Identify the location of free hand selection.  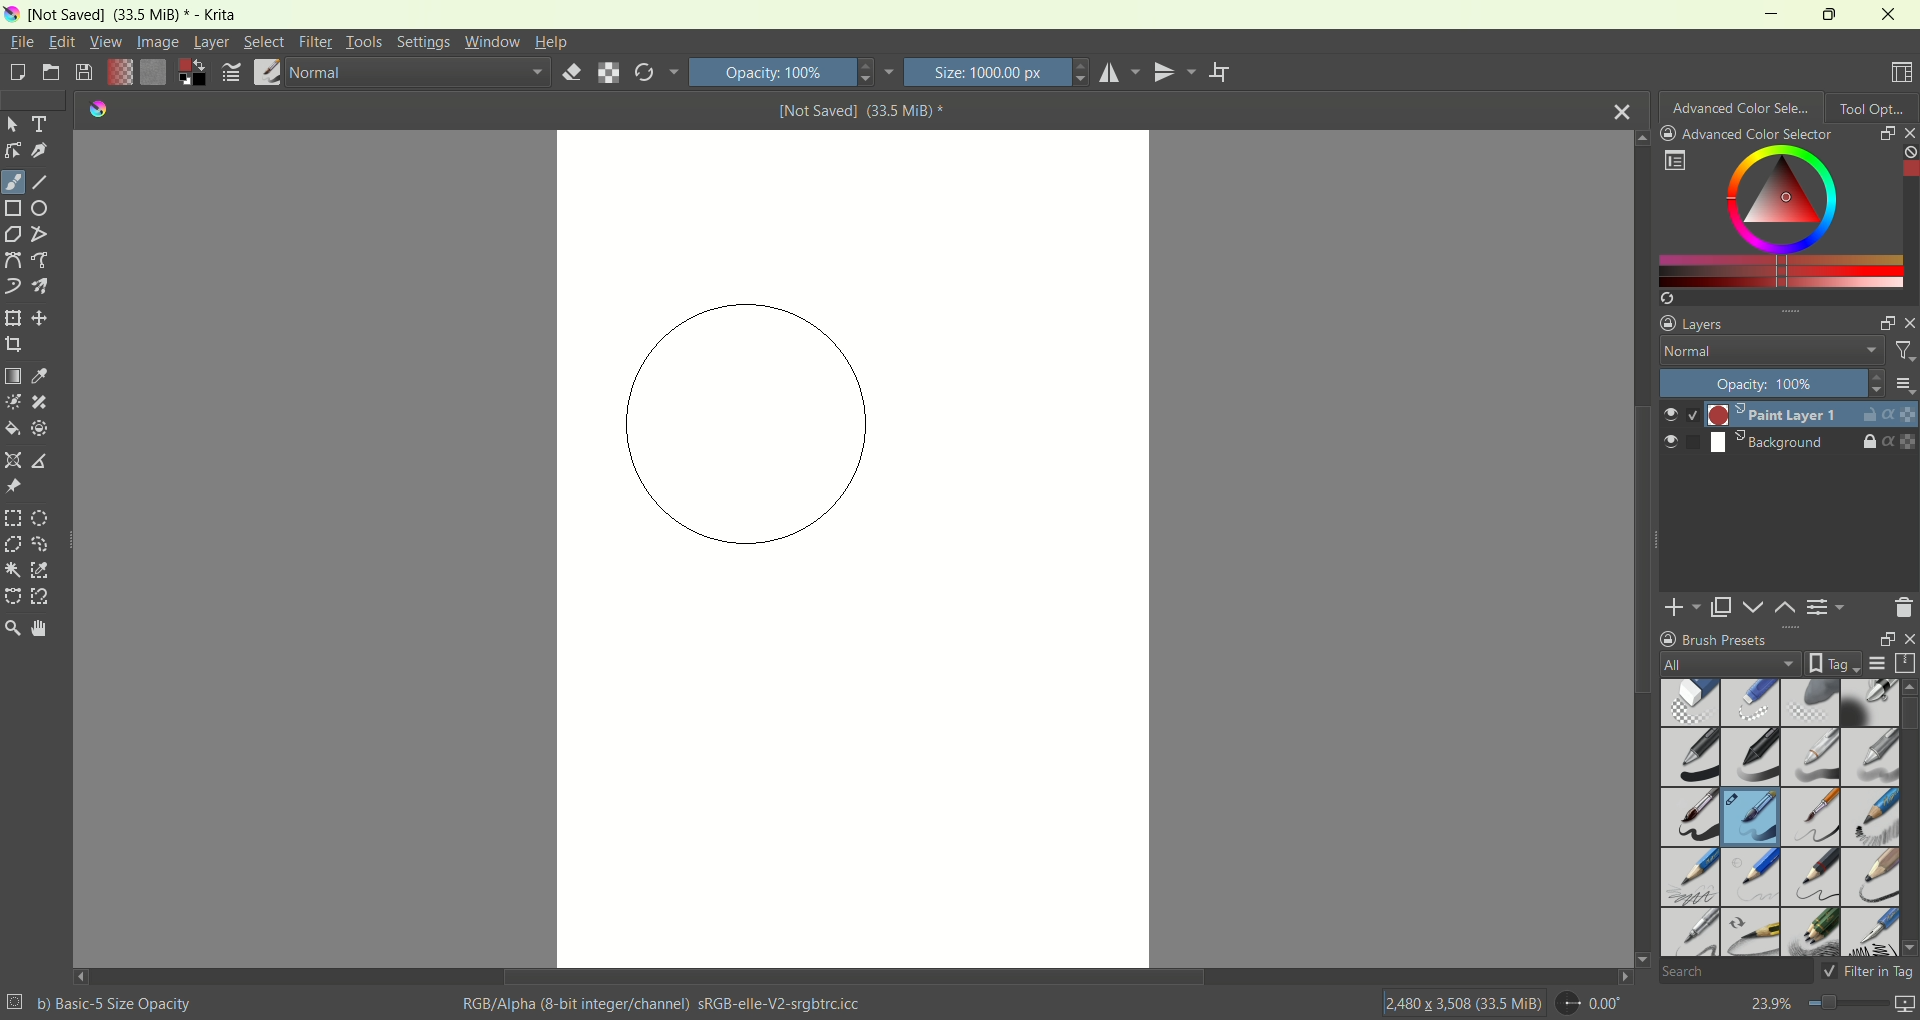
(46, 544).